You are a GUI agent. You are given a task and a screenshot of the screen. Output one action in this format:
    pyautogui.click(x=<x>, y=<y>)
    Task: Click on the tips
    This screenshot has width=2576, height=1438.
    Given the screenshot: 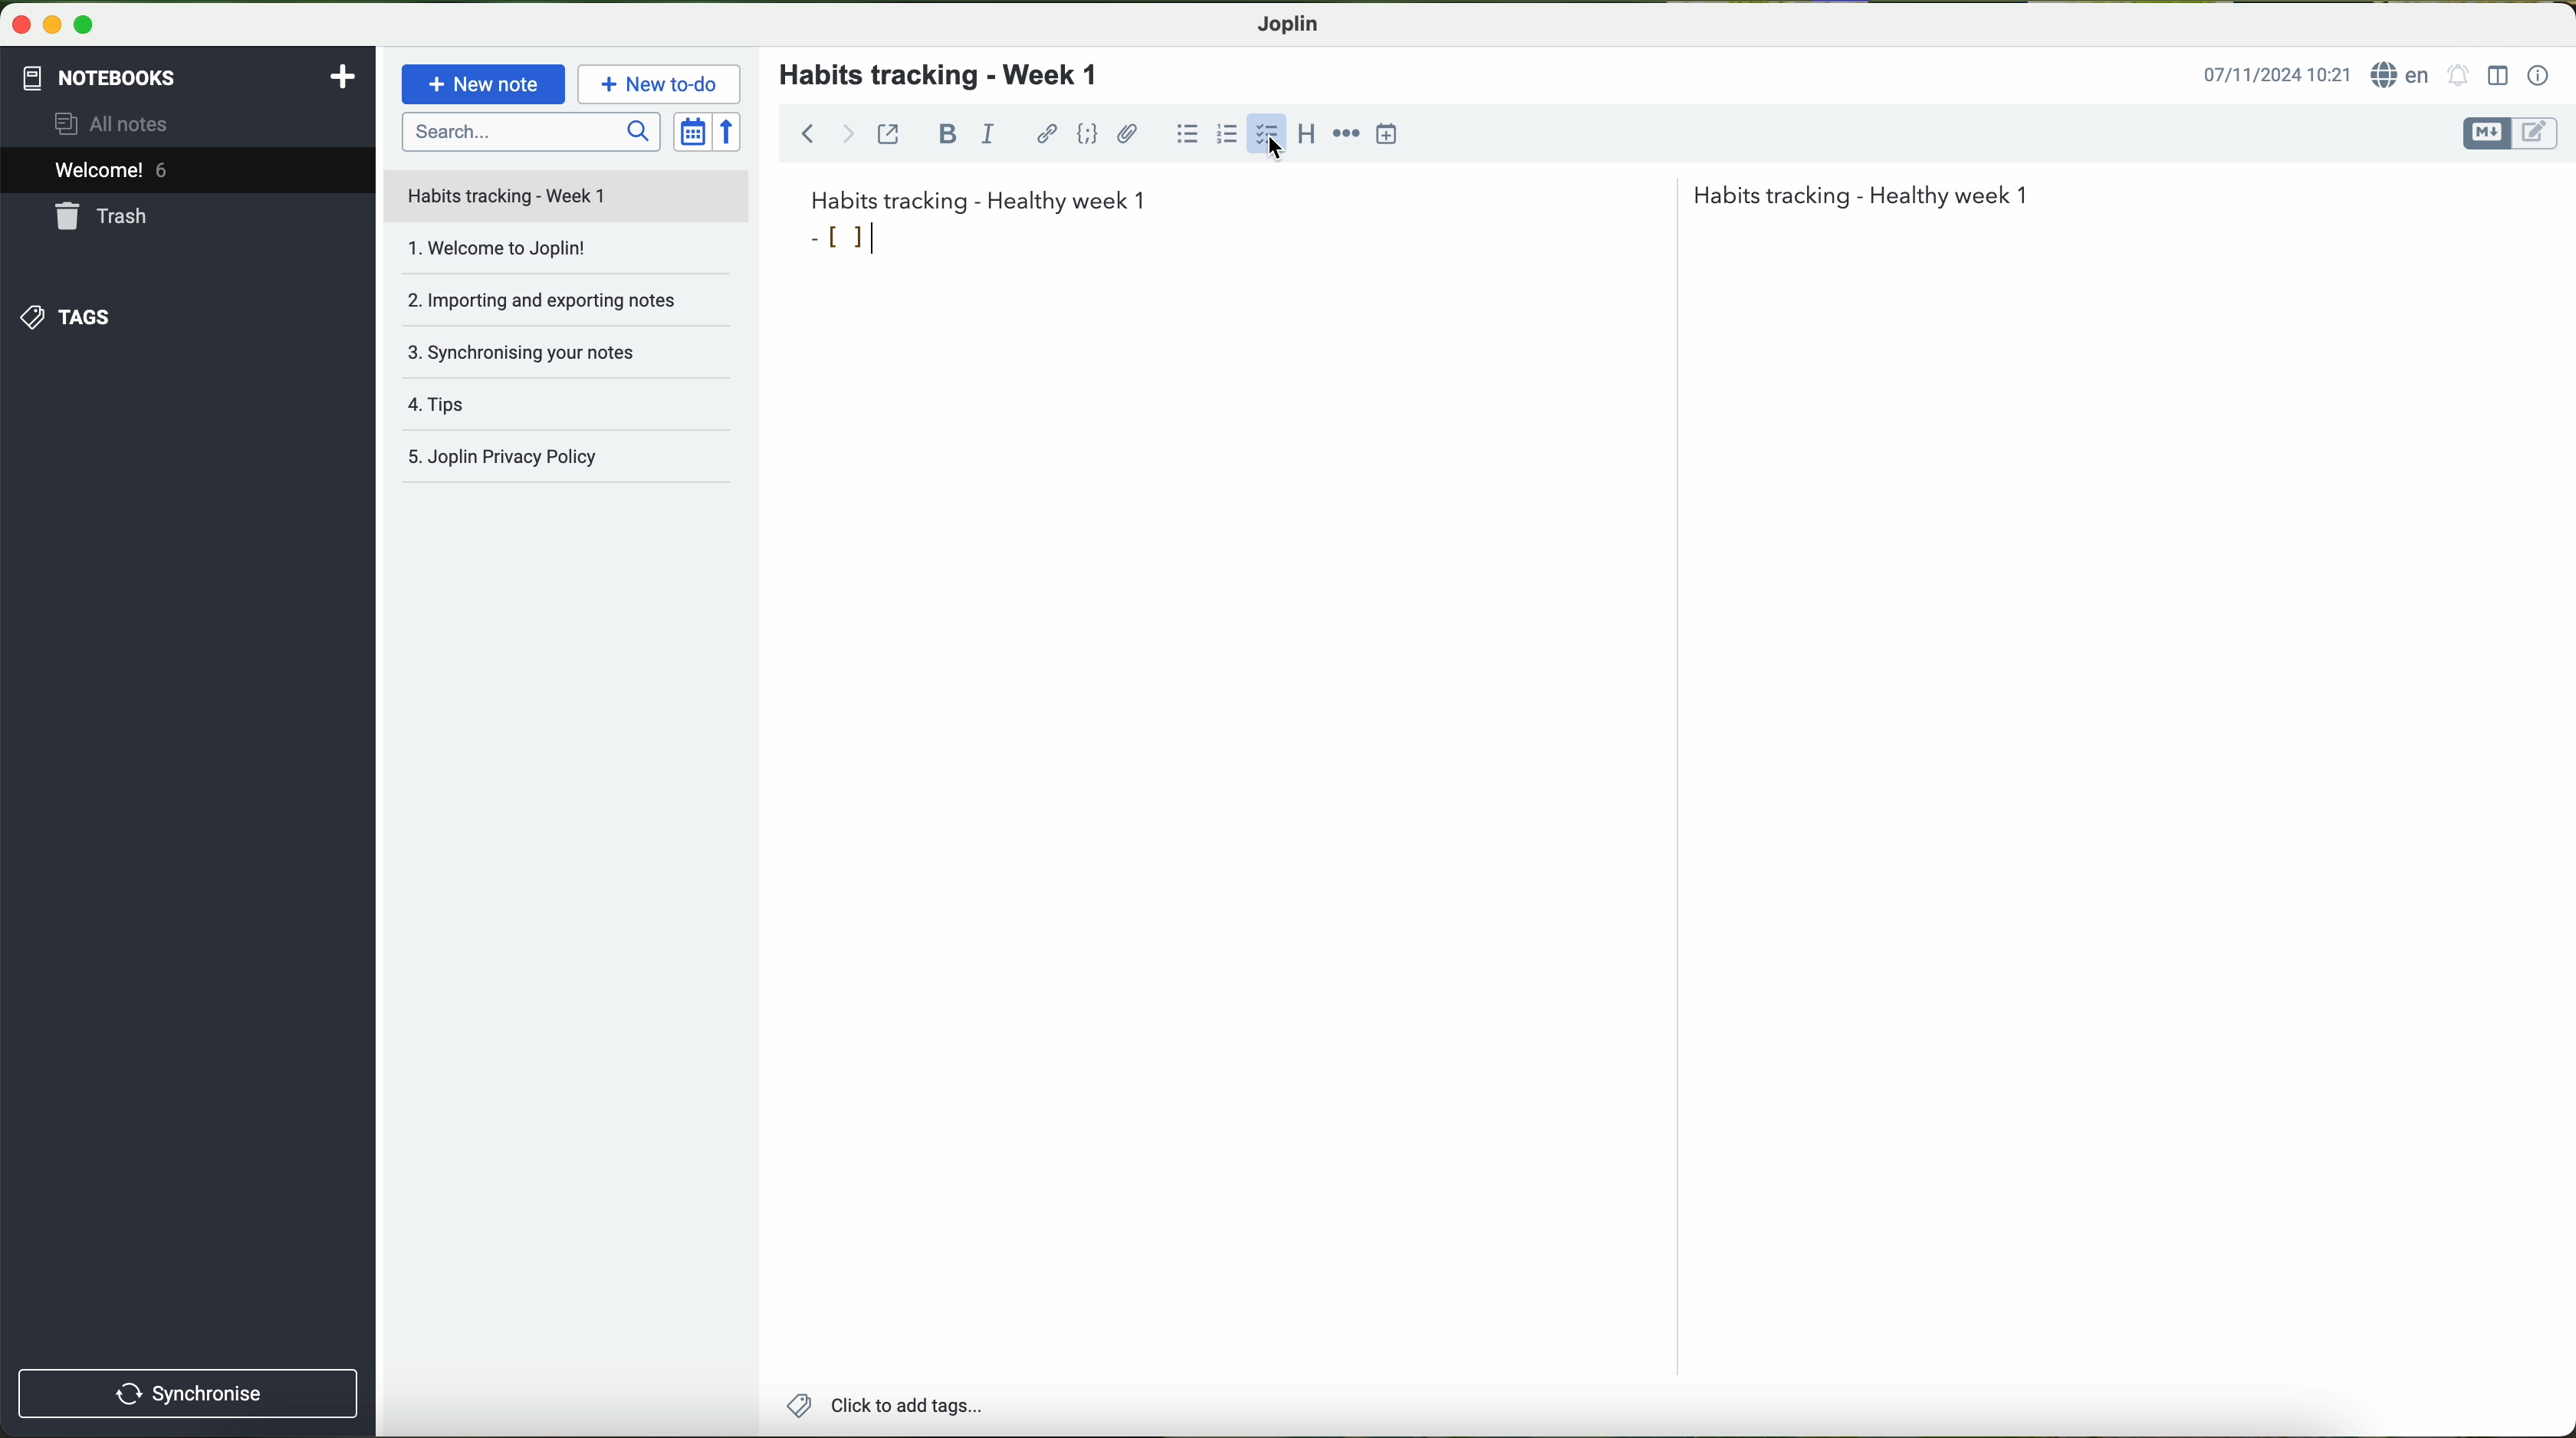 What is the action you would take?
    pyautogui.click(x=570, y=409)
    